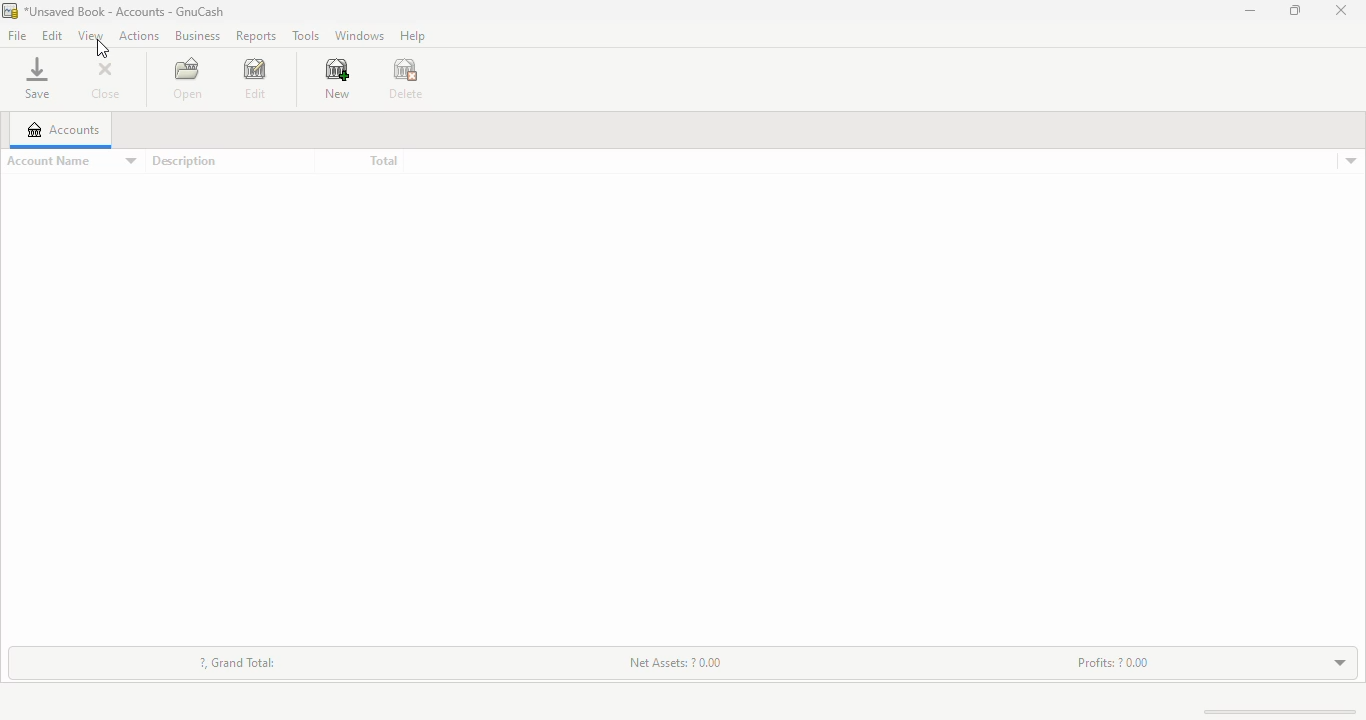 This screenshot has height=720, width=1366. What do you see at coordinates (1351, 161) in the screenshot?
I see `accounts details` at bounding box center [1351, 161].